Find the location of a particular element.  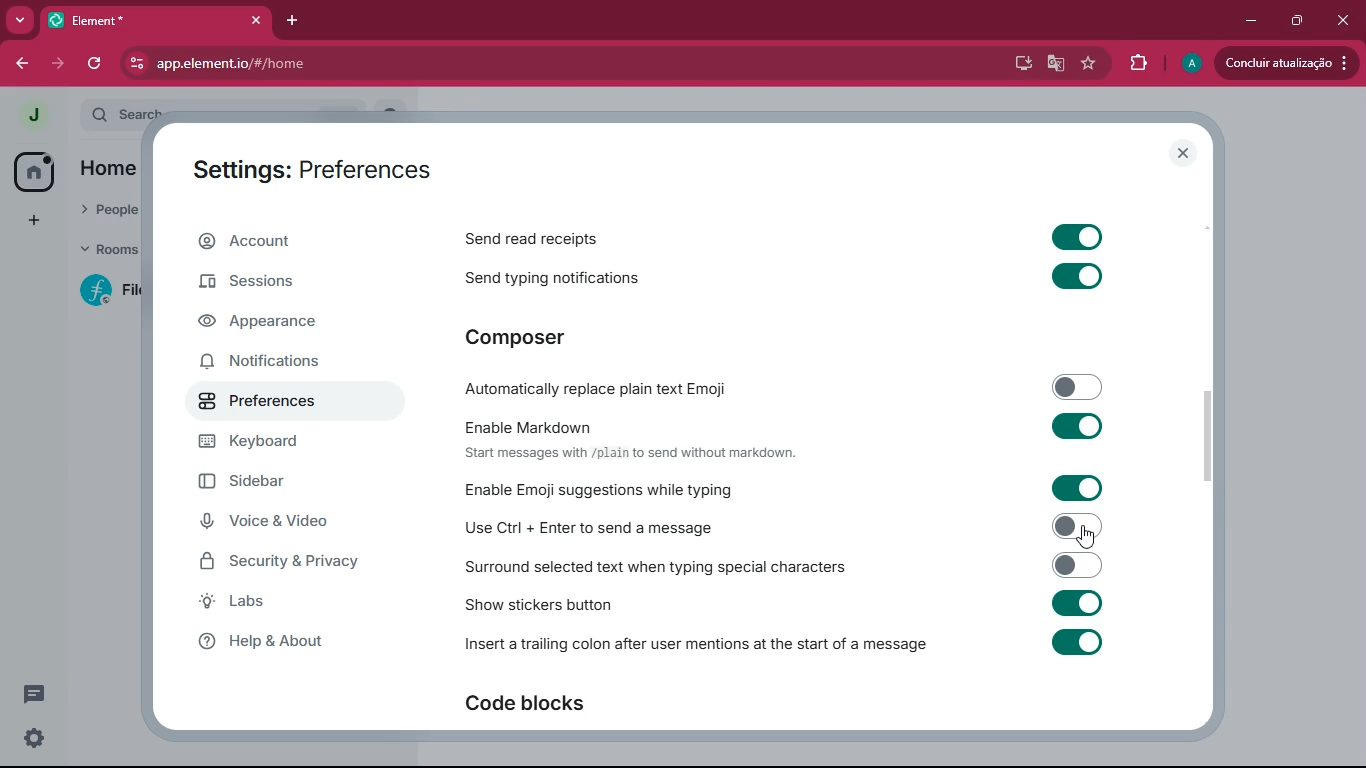

surrond text is located at coordinates (654, 567).